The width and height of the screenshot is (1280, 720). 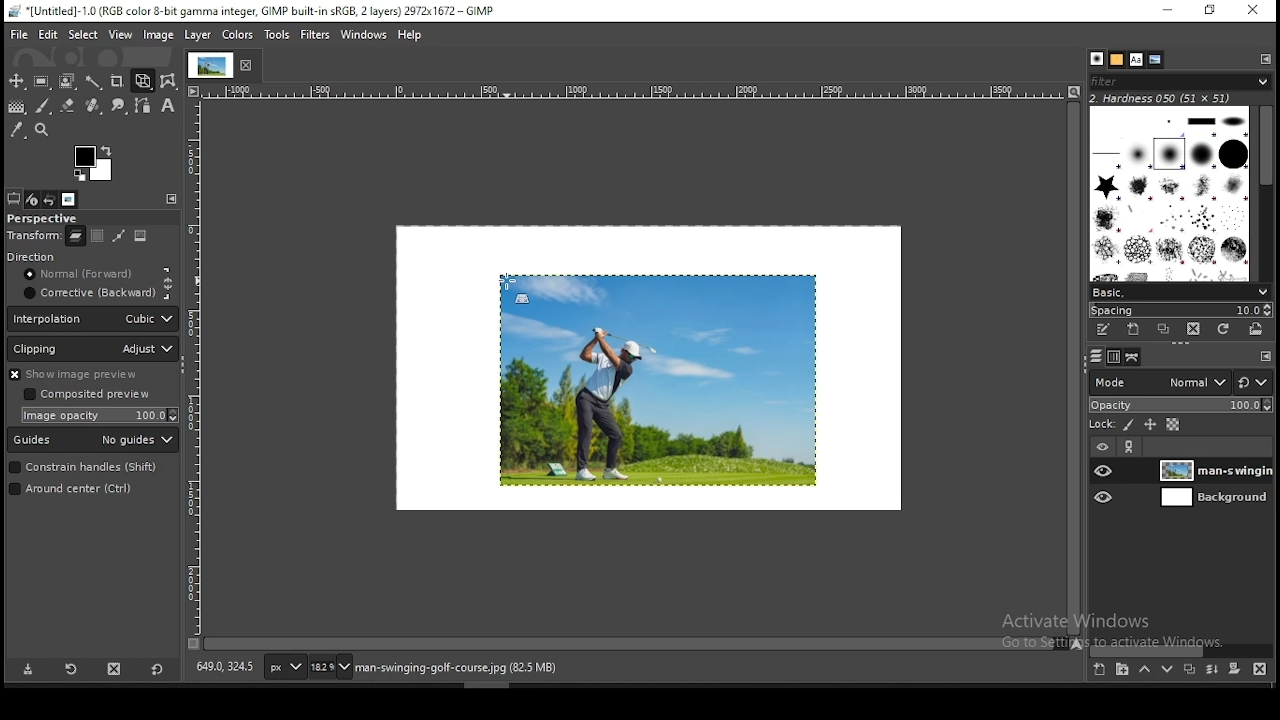 I want to click on layer visibility on/off, so click(x=1103, y=471).